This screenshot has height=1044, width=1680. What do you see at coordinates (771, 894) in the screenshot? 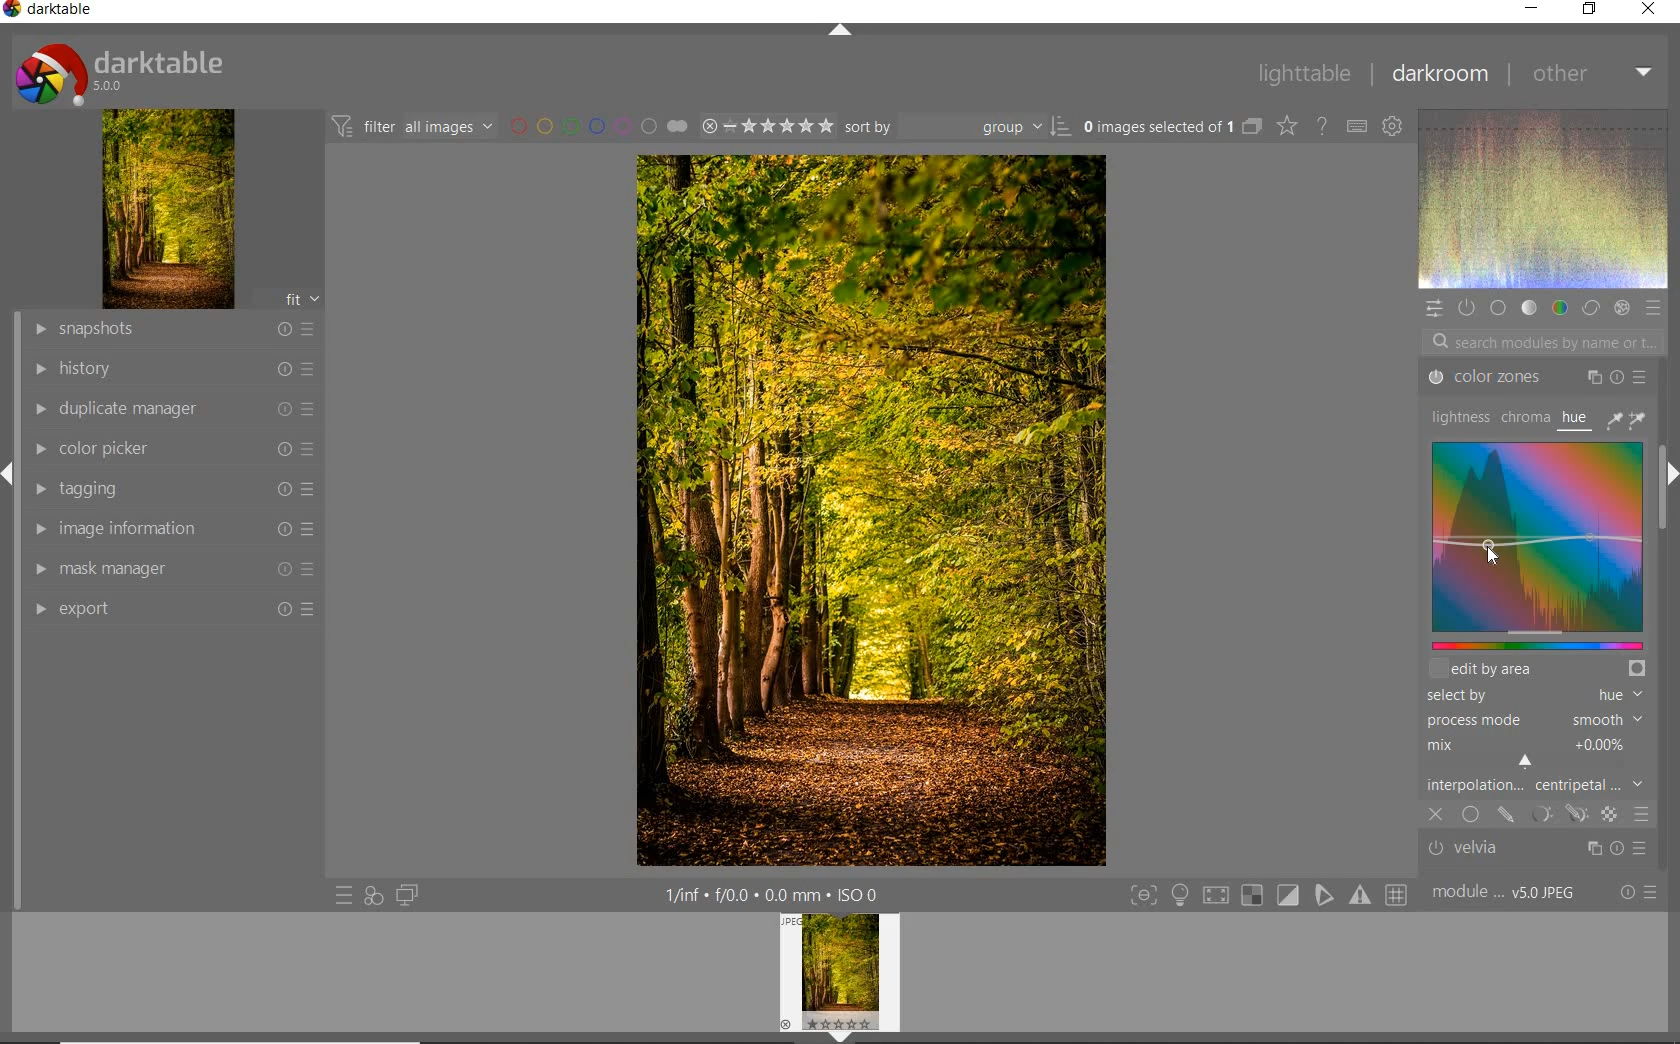
I see `OTHER INTERFACE DETAILS` at bounding box center [771, 894].